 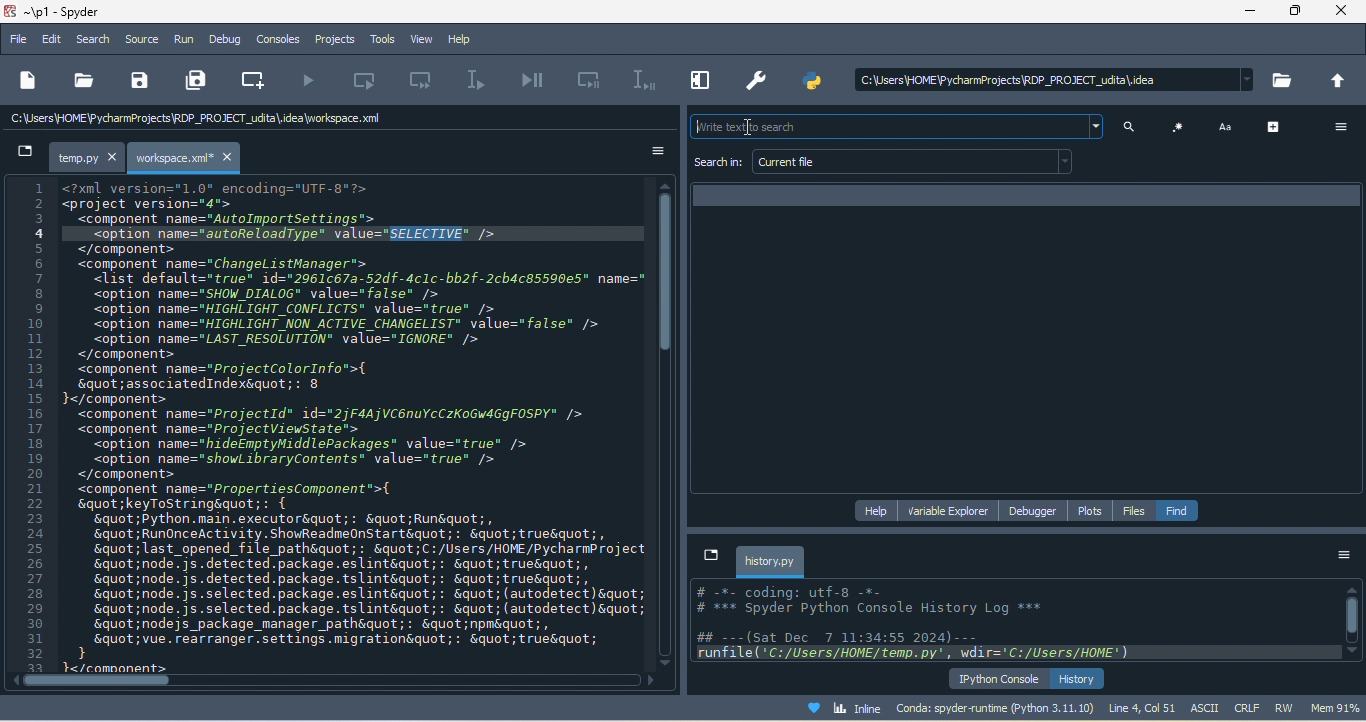 I want to click on option, so click(x=1337, y=127).